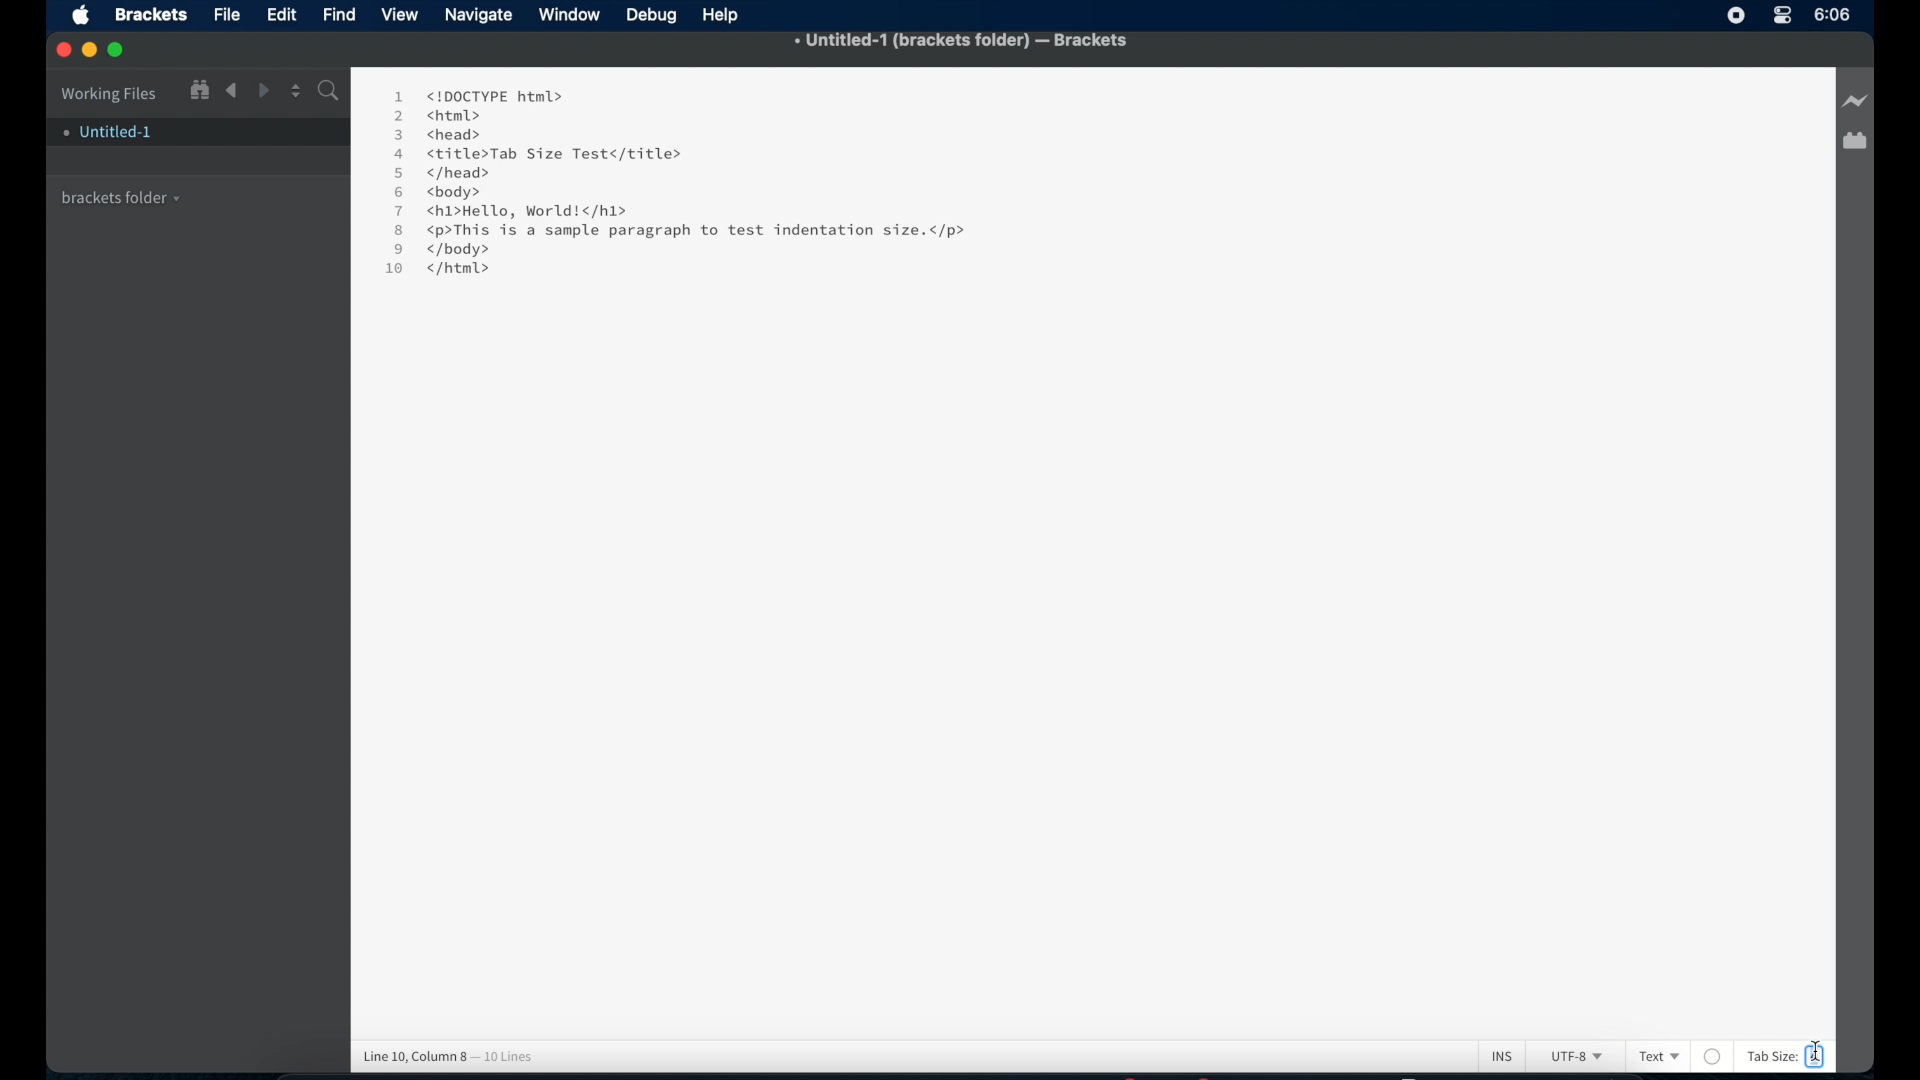 The width and height of the screenshot is (1920, 1080). Describe the element at coordinates (536, 154) in the screenshot. I see `4 <title> Tab Size Test</title>` at that location.